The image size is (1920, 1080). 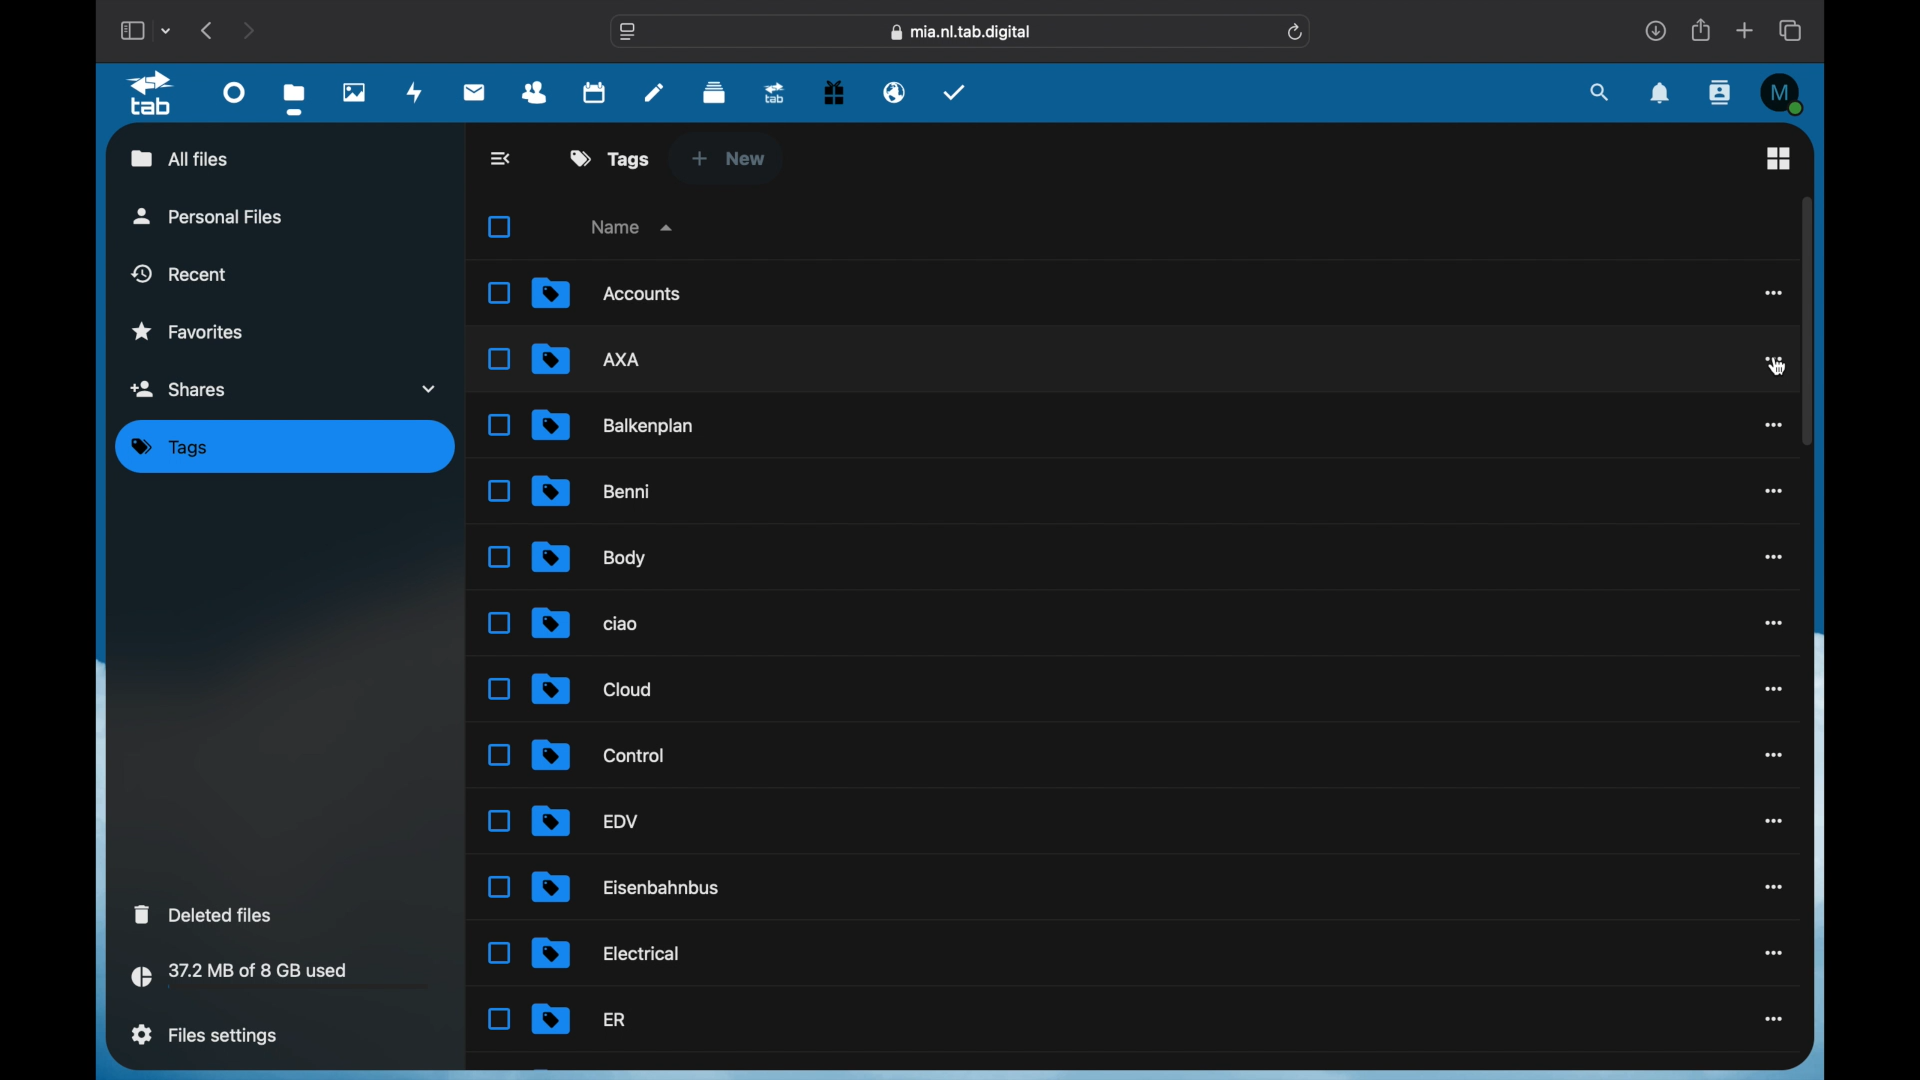 What do you see at coordinates (596, 91) in the screenshot?
I see `calendar` at bounding box center [596, 91].